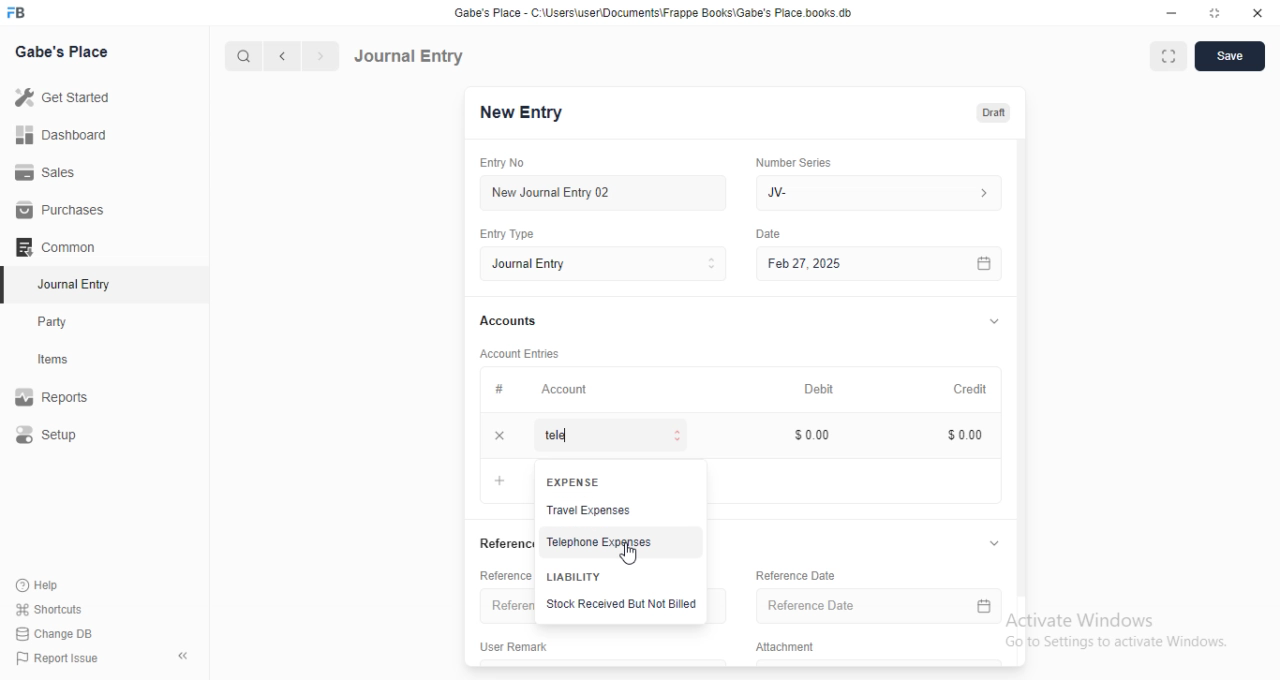  I want to click on Journal Entry, so click(70, 284).